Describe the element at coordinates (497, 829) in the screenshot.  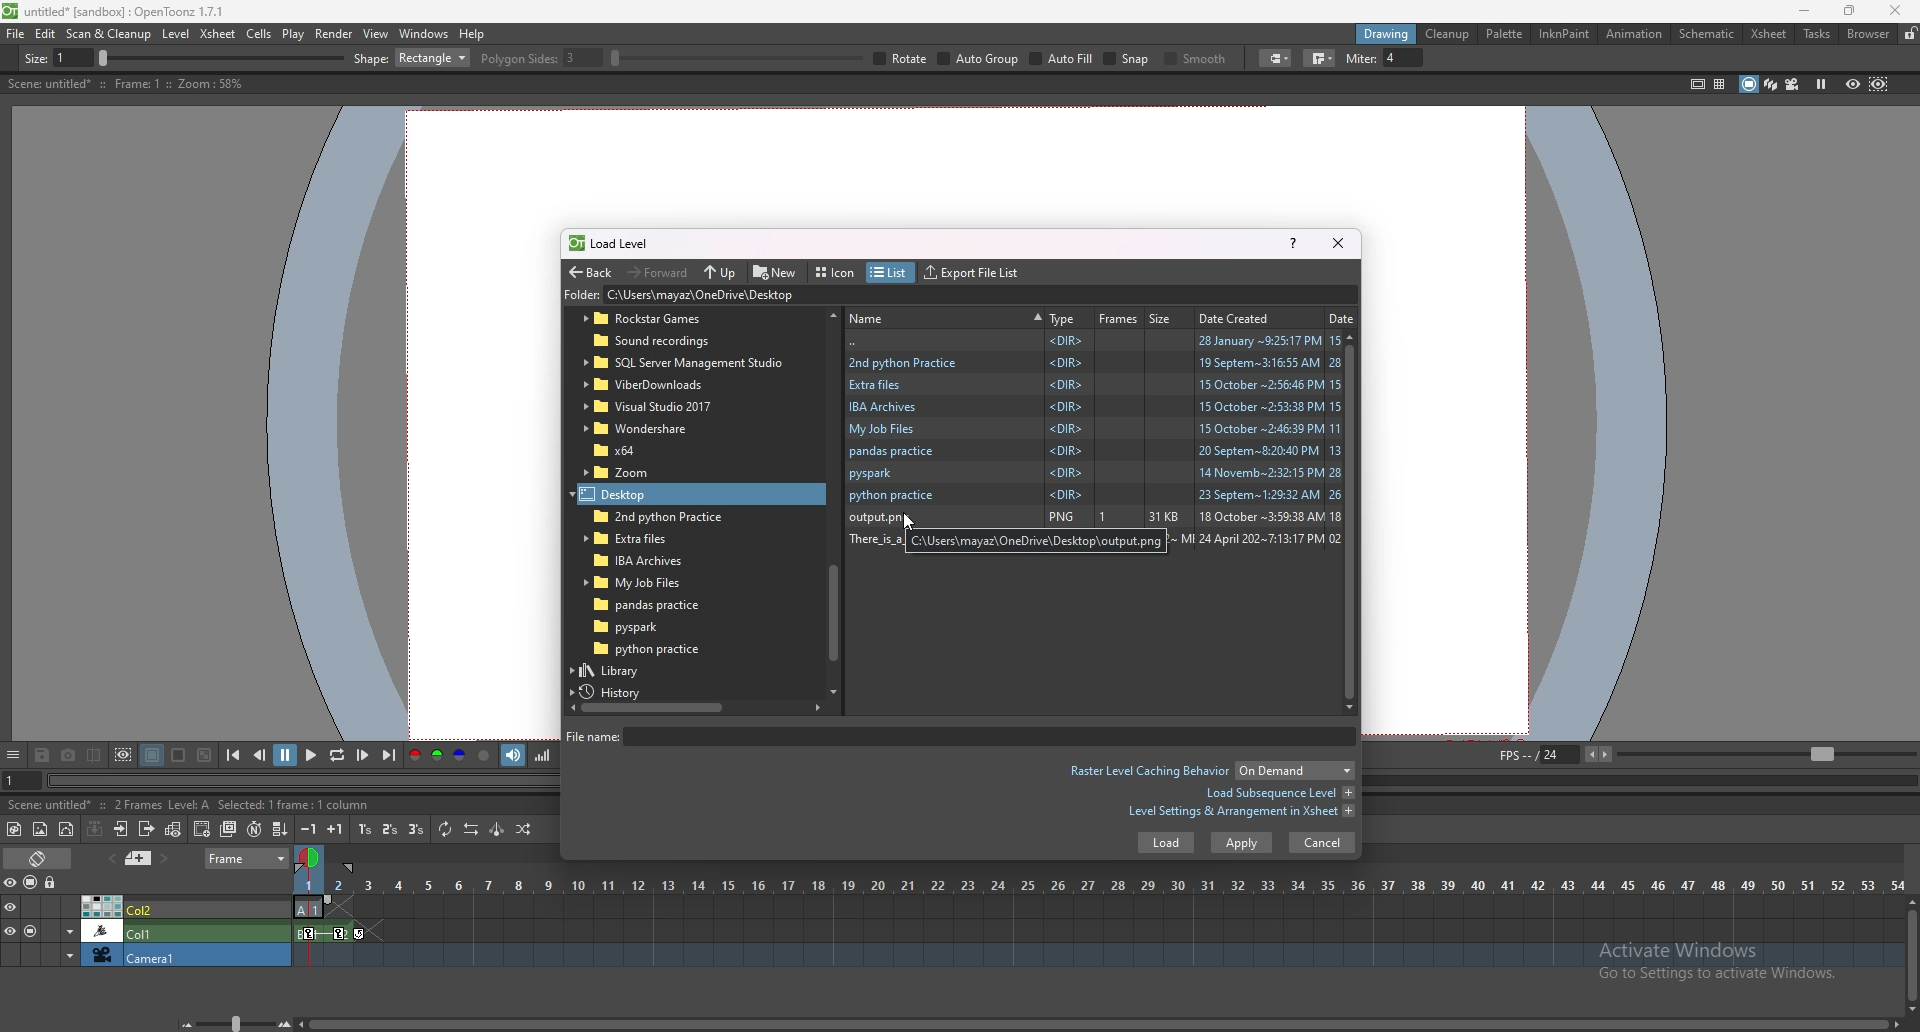
I see `swing` at that location.